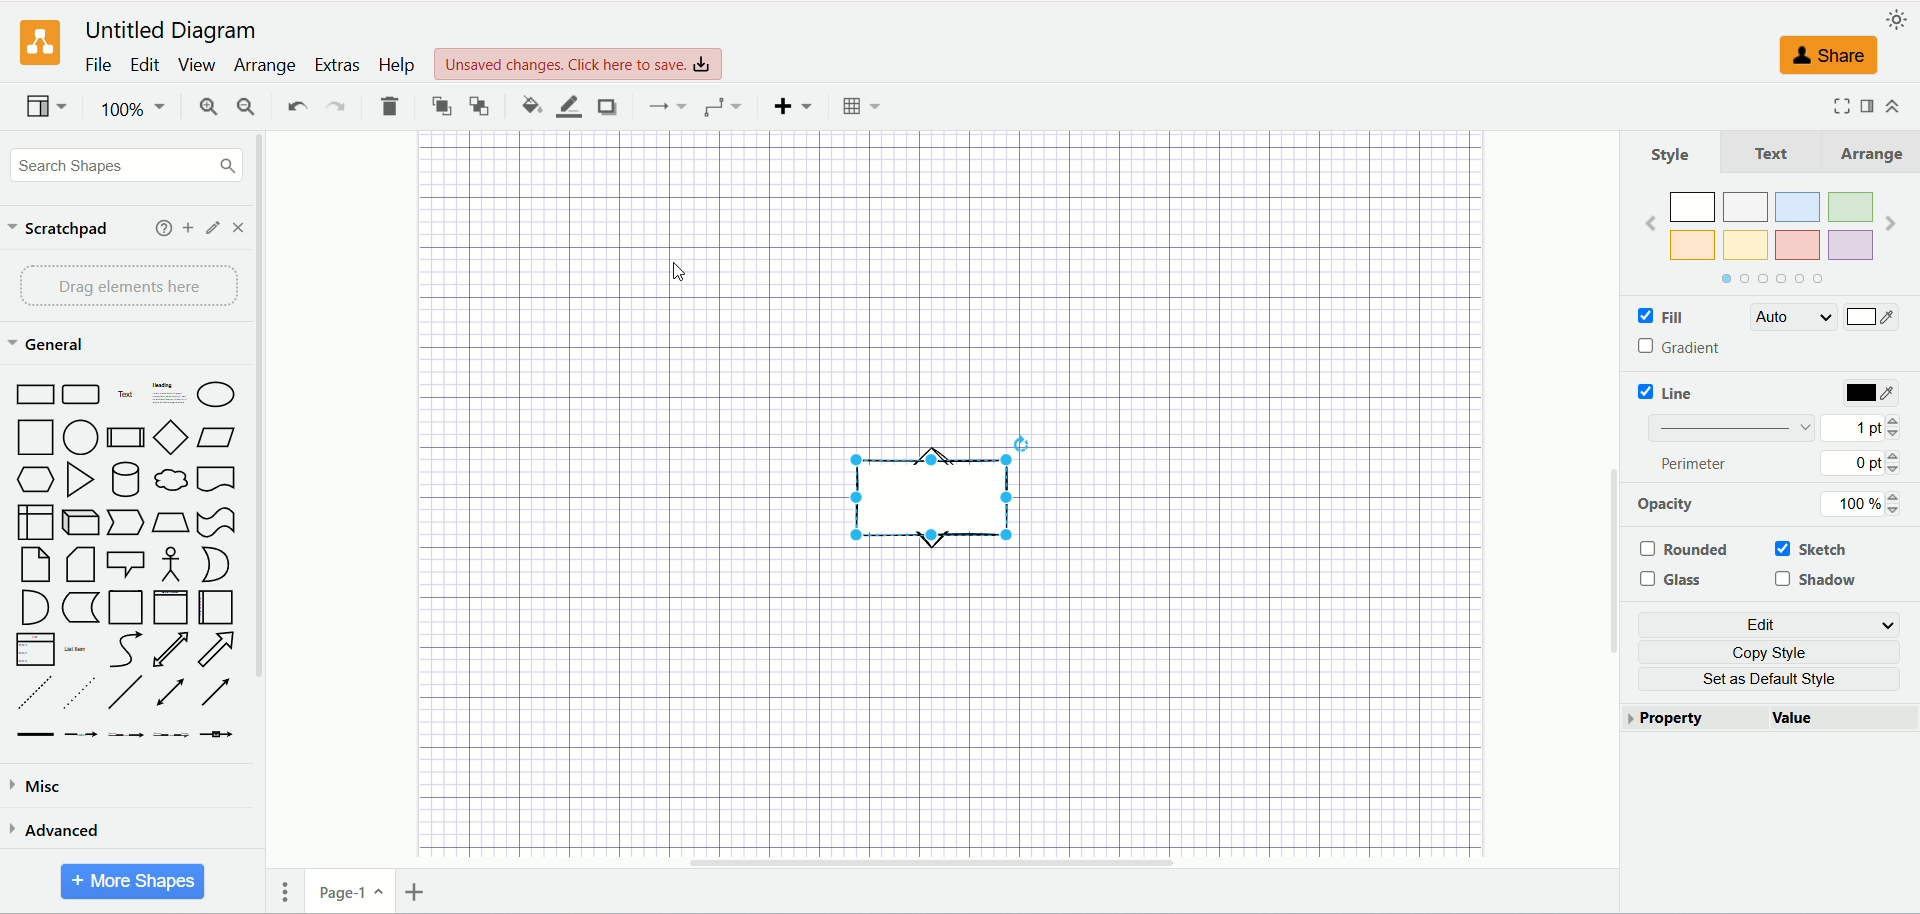  I want to click on process, so click(127, 437).